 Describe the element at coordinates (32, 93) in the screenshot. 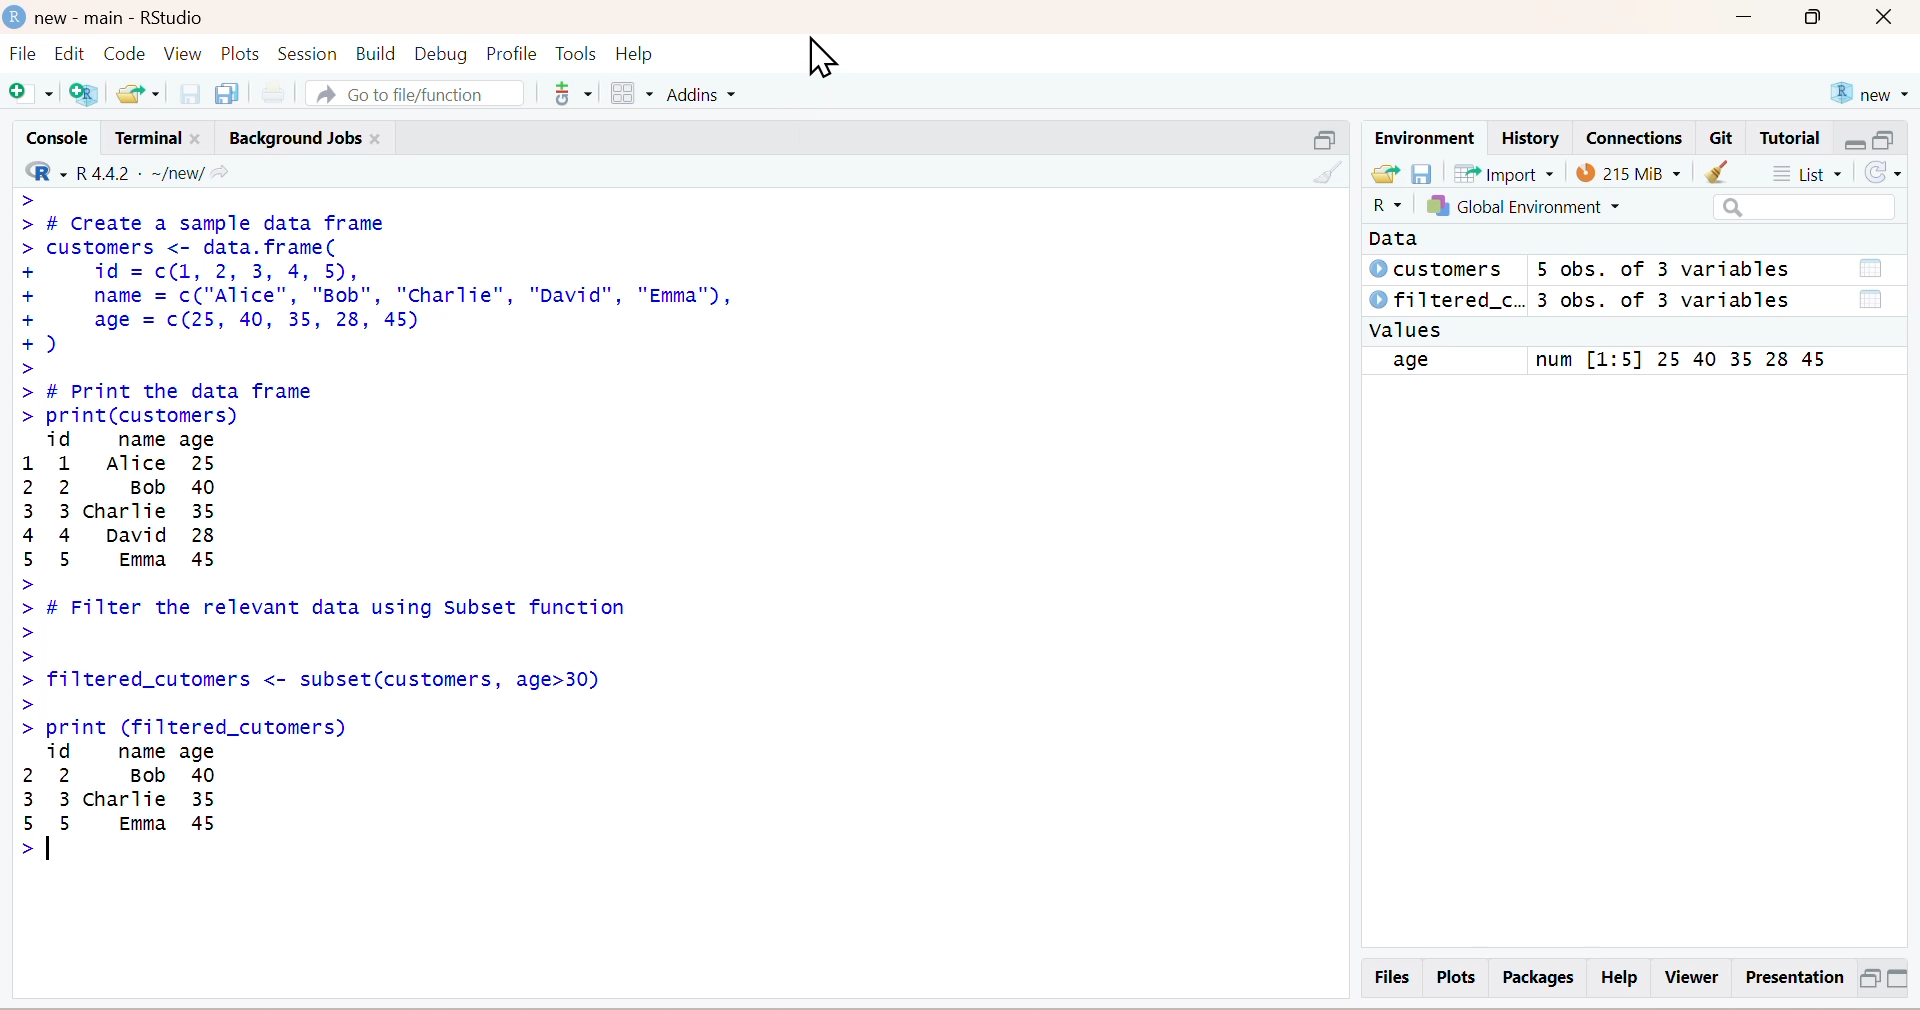

I see `New file` at that location.